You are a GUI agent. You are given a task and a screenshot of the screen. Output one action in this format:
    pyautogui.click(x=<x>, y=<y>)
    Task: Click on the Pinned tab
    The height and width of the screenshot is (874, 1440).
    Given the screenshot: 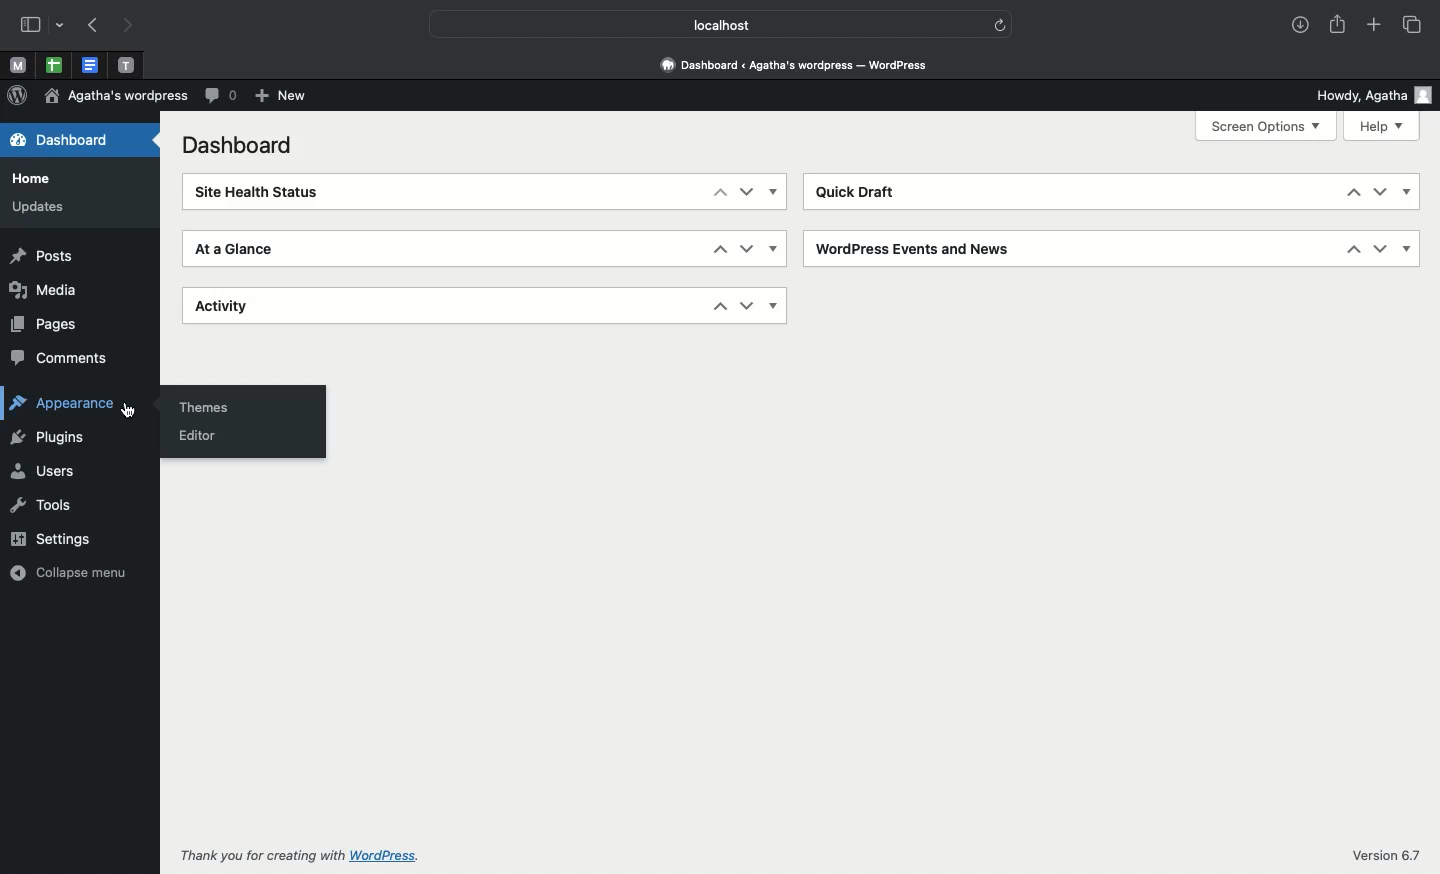 What is the action you would take?
    pyautogui.click(x=92, y=66)
    